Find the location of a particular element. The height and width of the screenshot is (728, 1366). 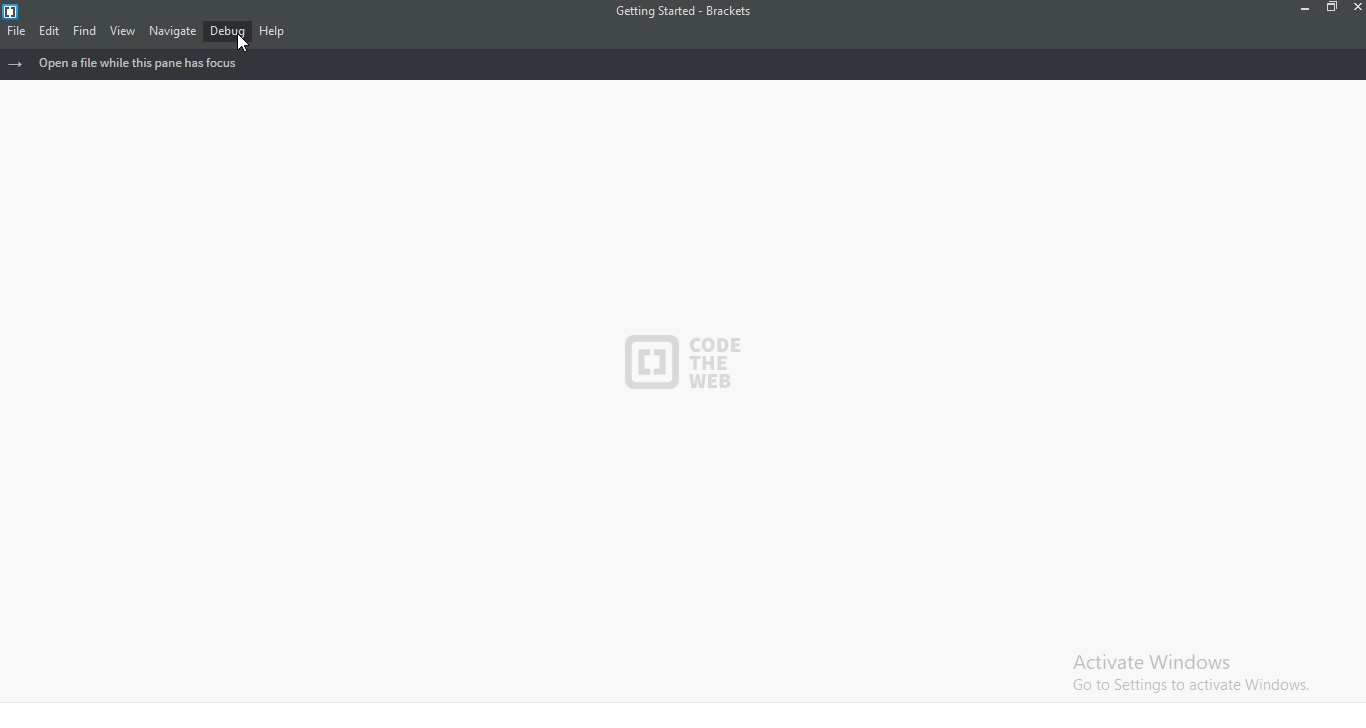

navigate is located at coordinates (171, 30).